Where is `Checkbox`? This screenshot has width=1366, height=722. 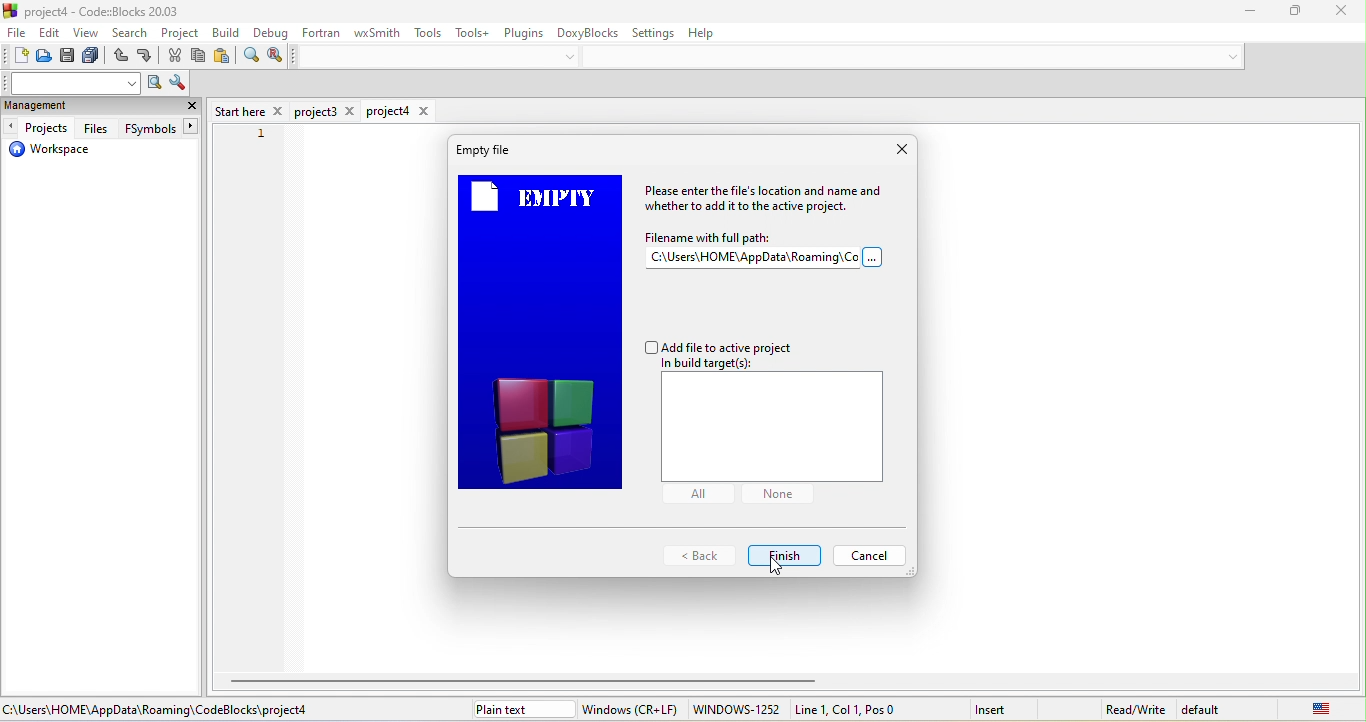
Checkbox is located at coordinates (719, 346).